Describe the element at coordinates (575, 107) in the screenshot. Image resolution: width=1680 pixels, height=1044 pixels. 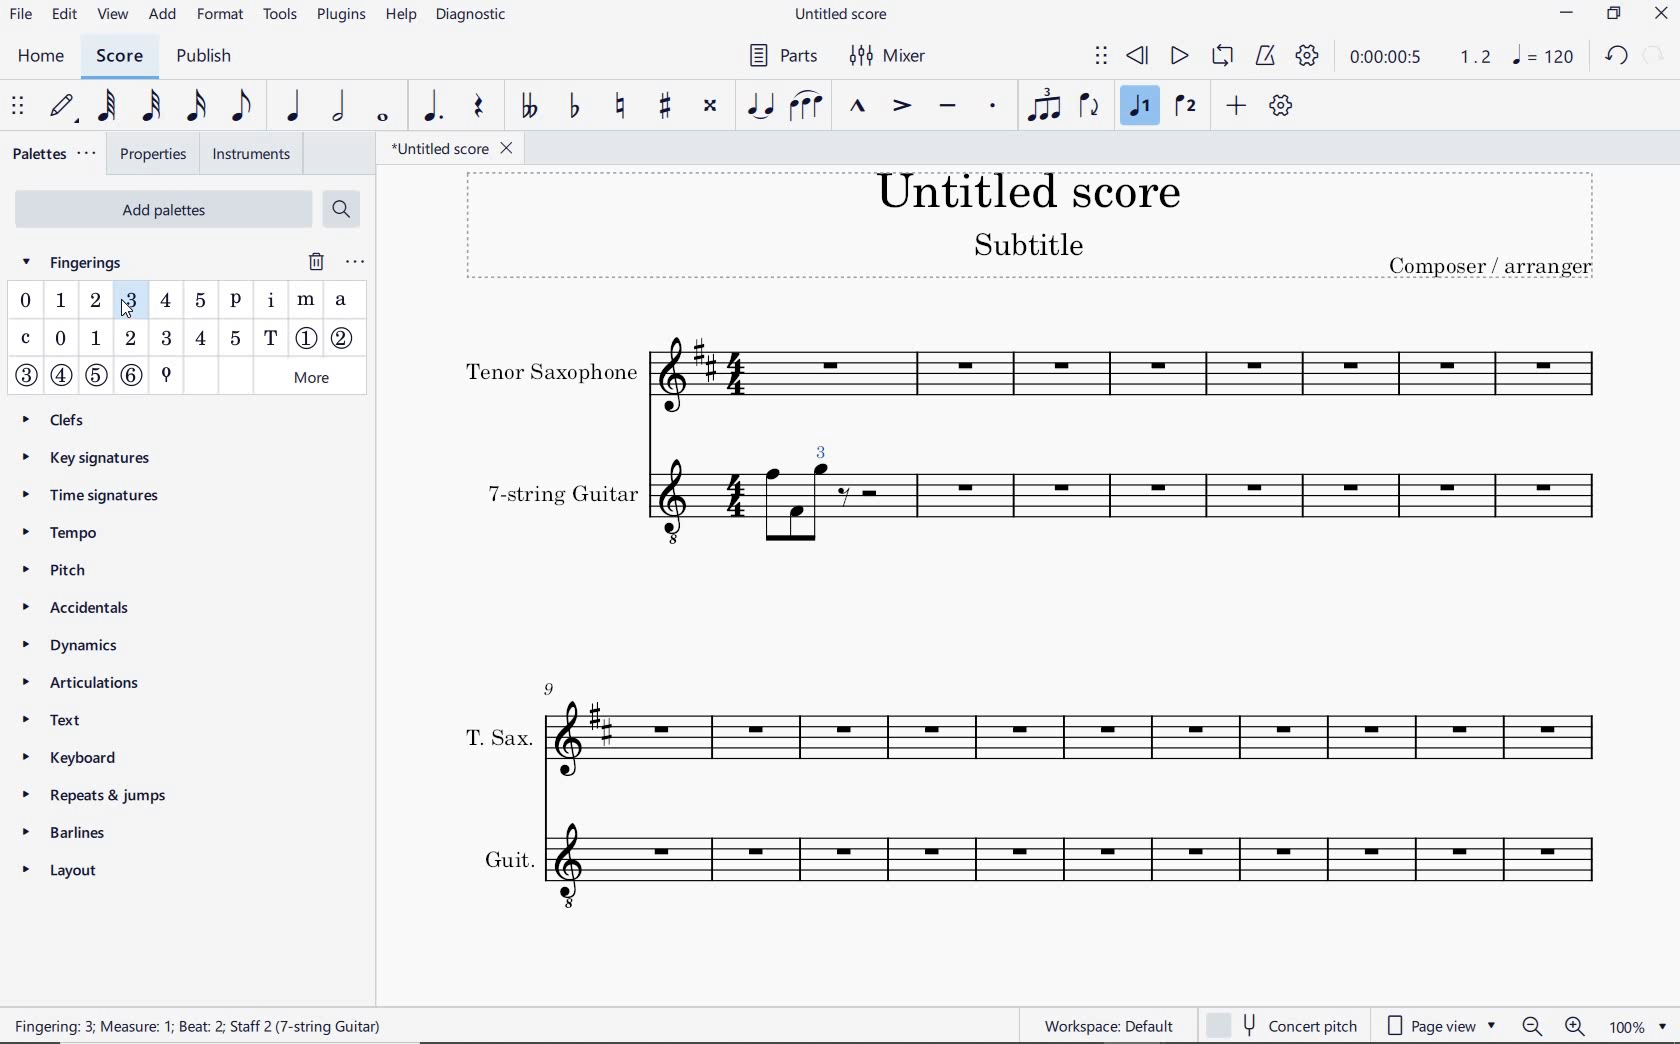
I see `TOGGLE FLAT` at that location.